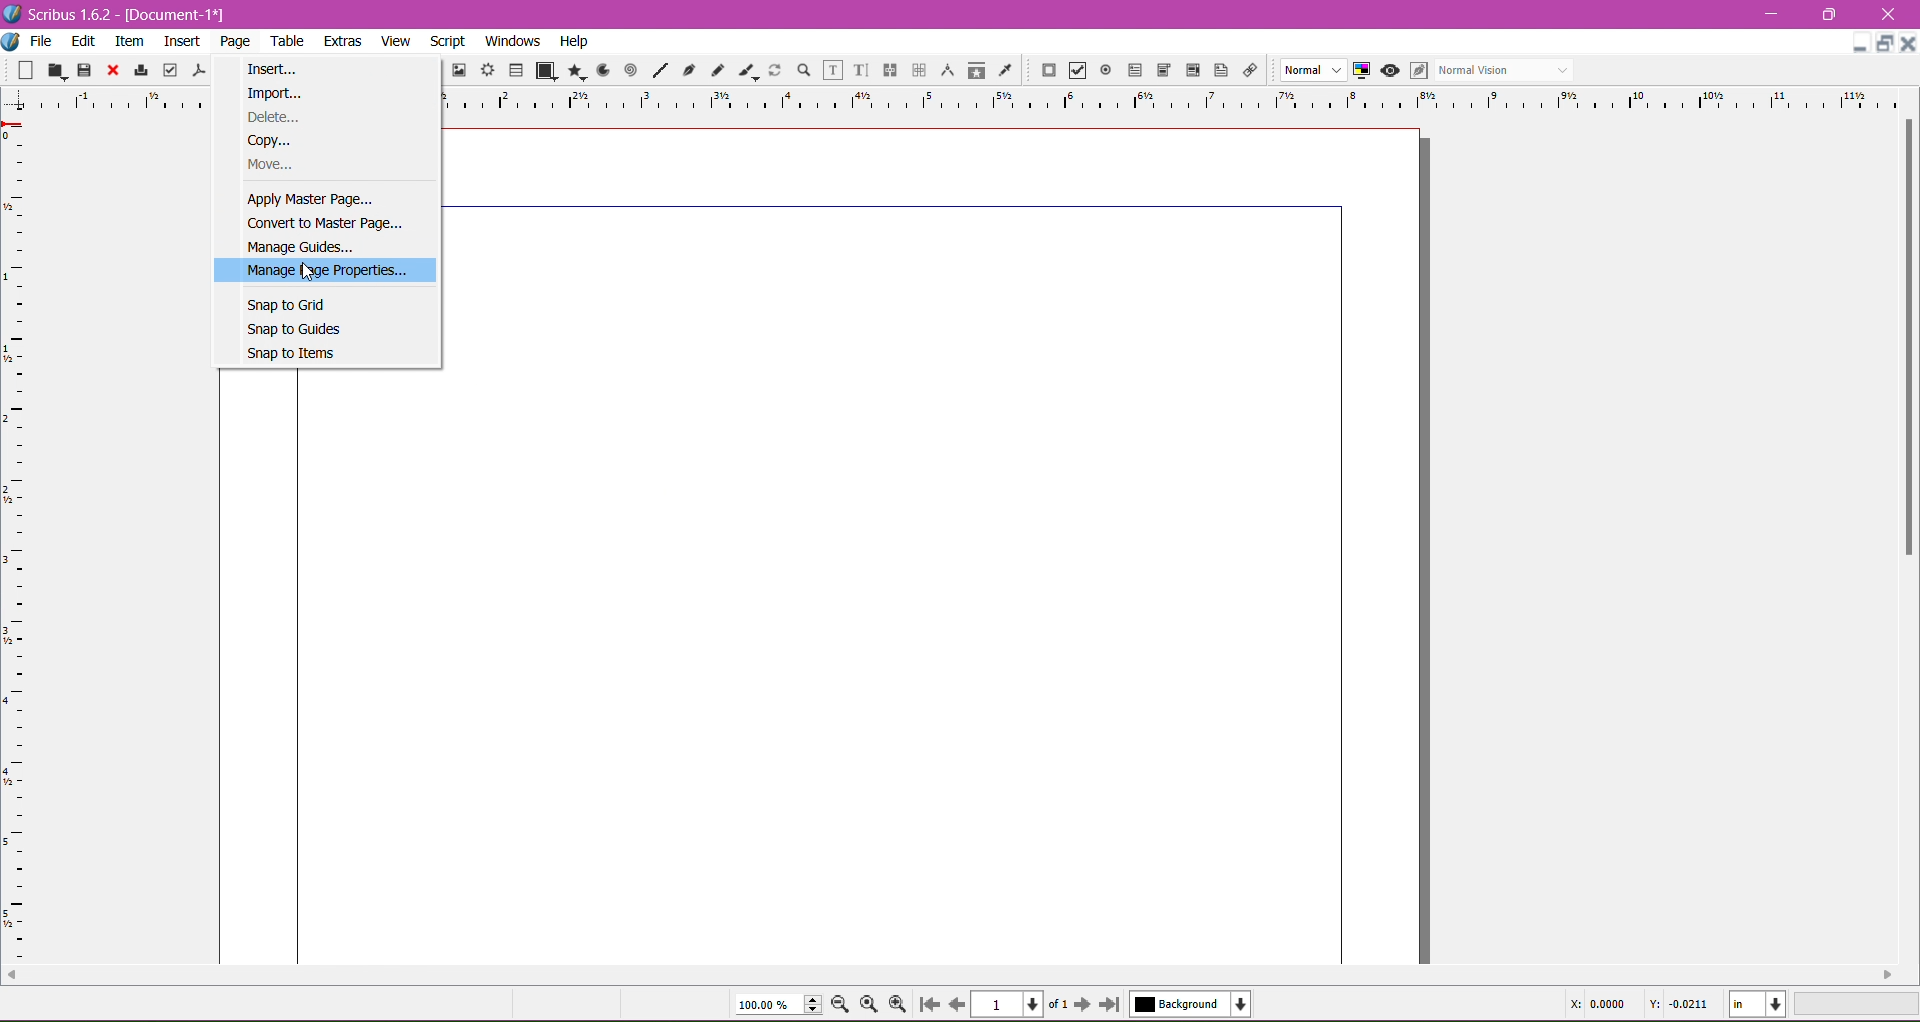 The height and width of the screenshot is (1022, 1920). Describe the element at coordinates (1187, 1005) in the screenshot. I see `Select the current layer` at that location.